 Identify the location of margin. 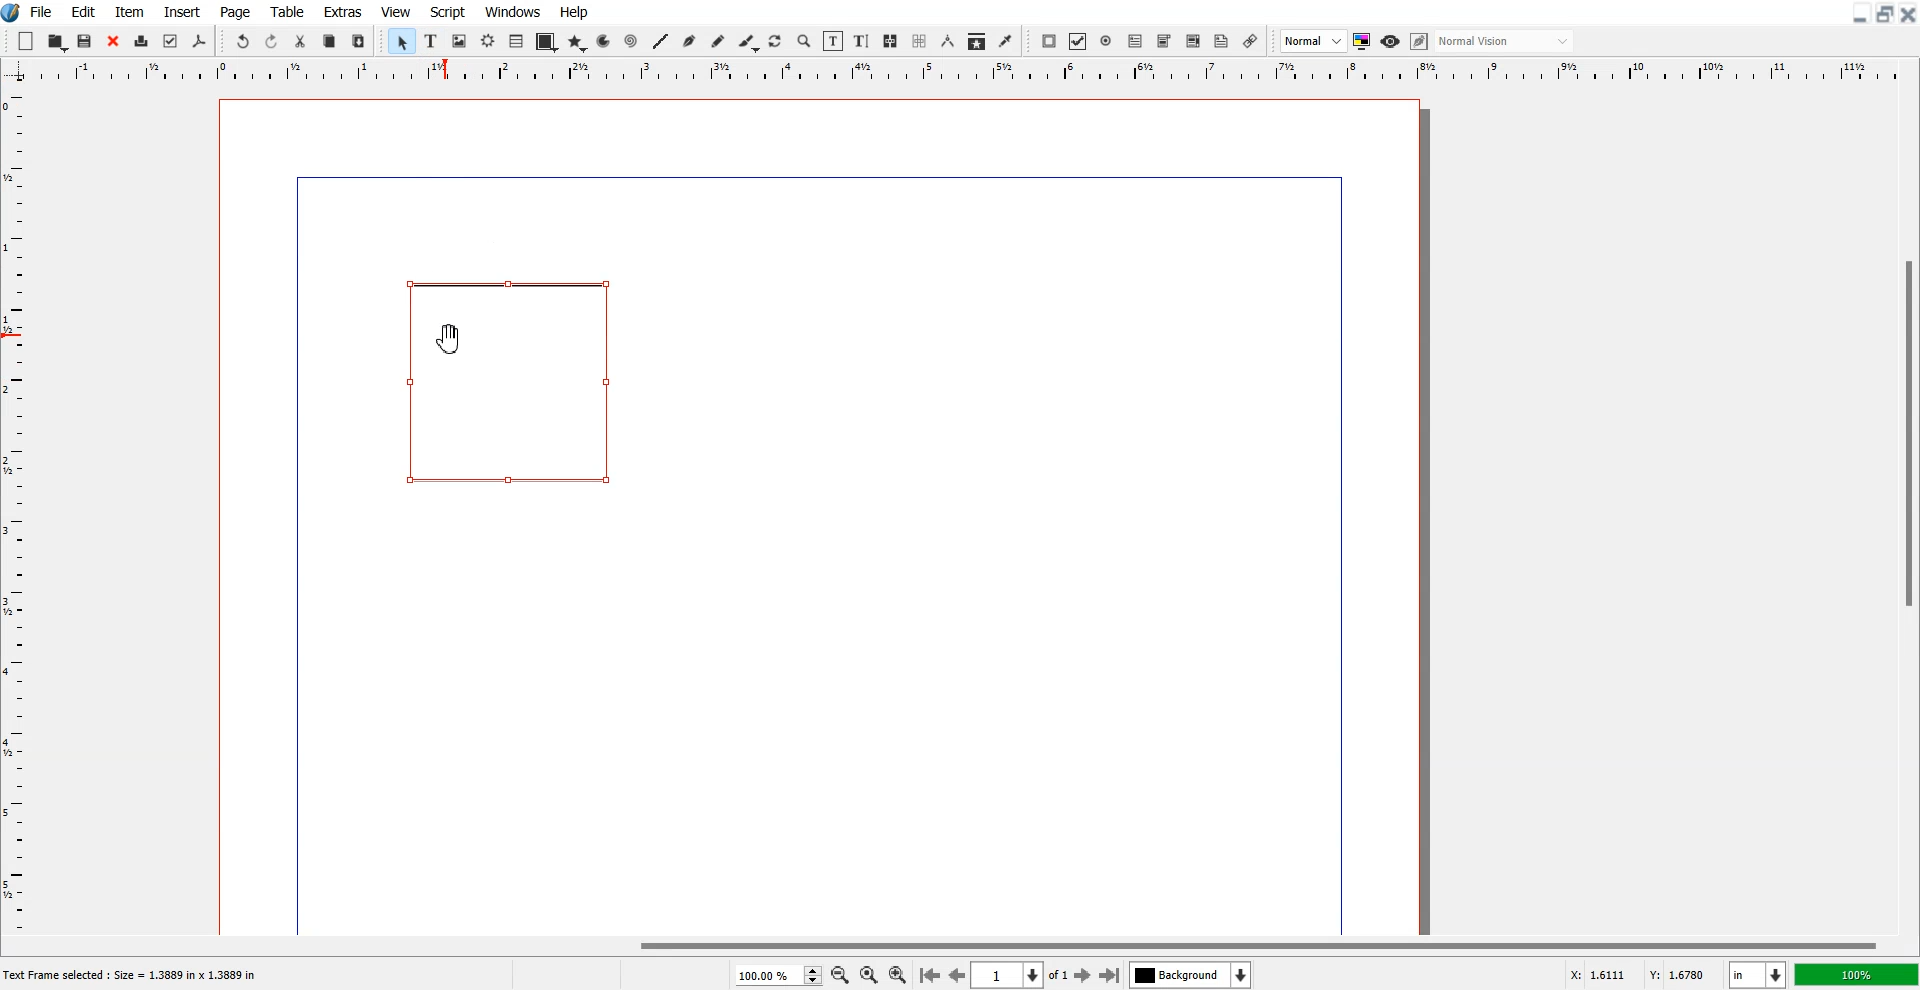
(293, 559).